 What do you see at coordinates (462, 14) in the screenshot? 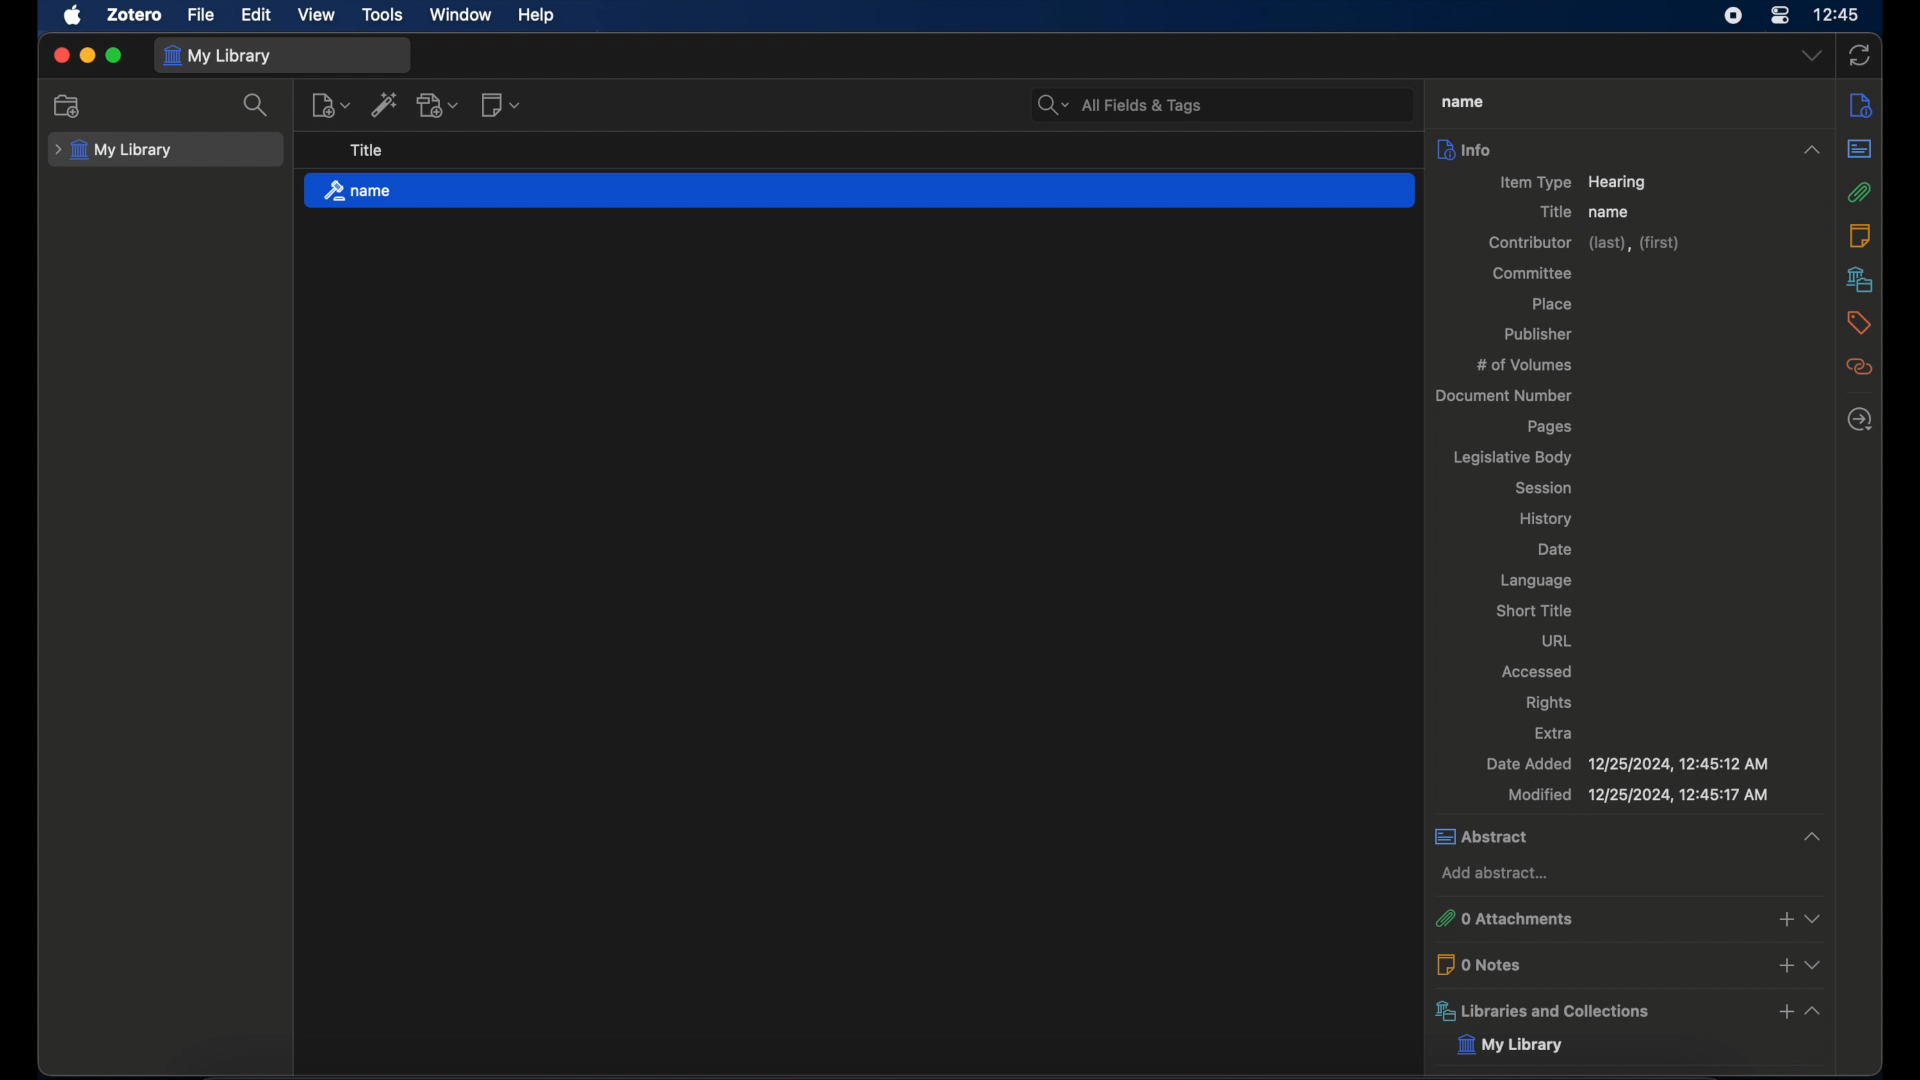
I see `window` at bounding box center [462, 14].